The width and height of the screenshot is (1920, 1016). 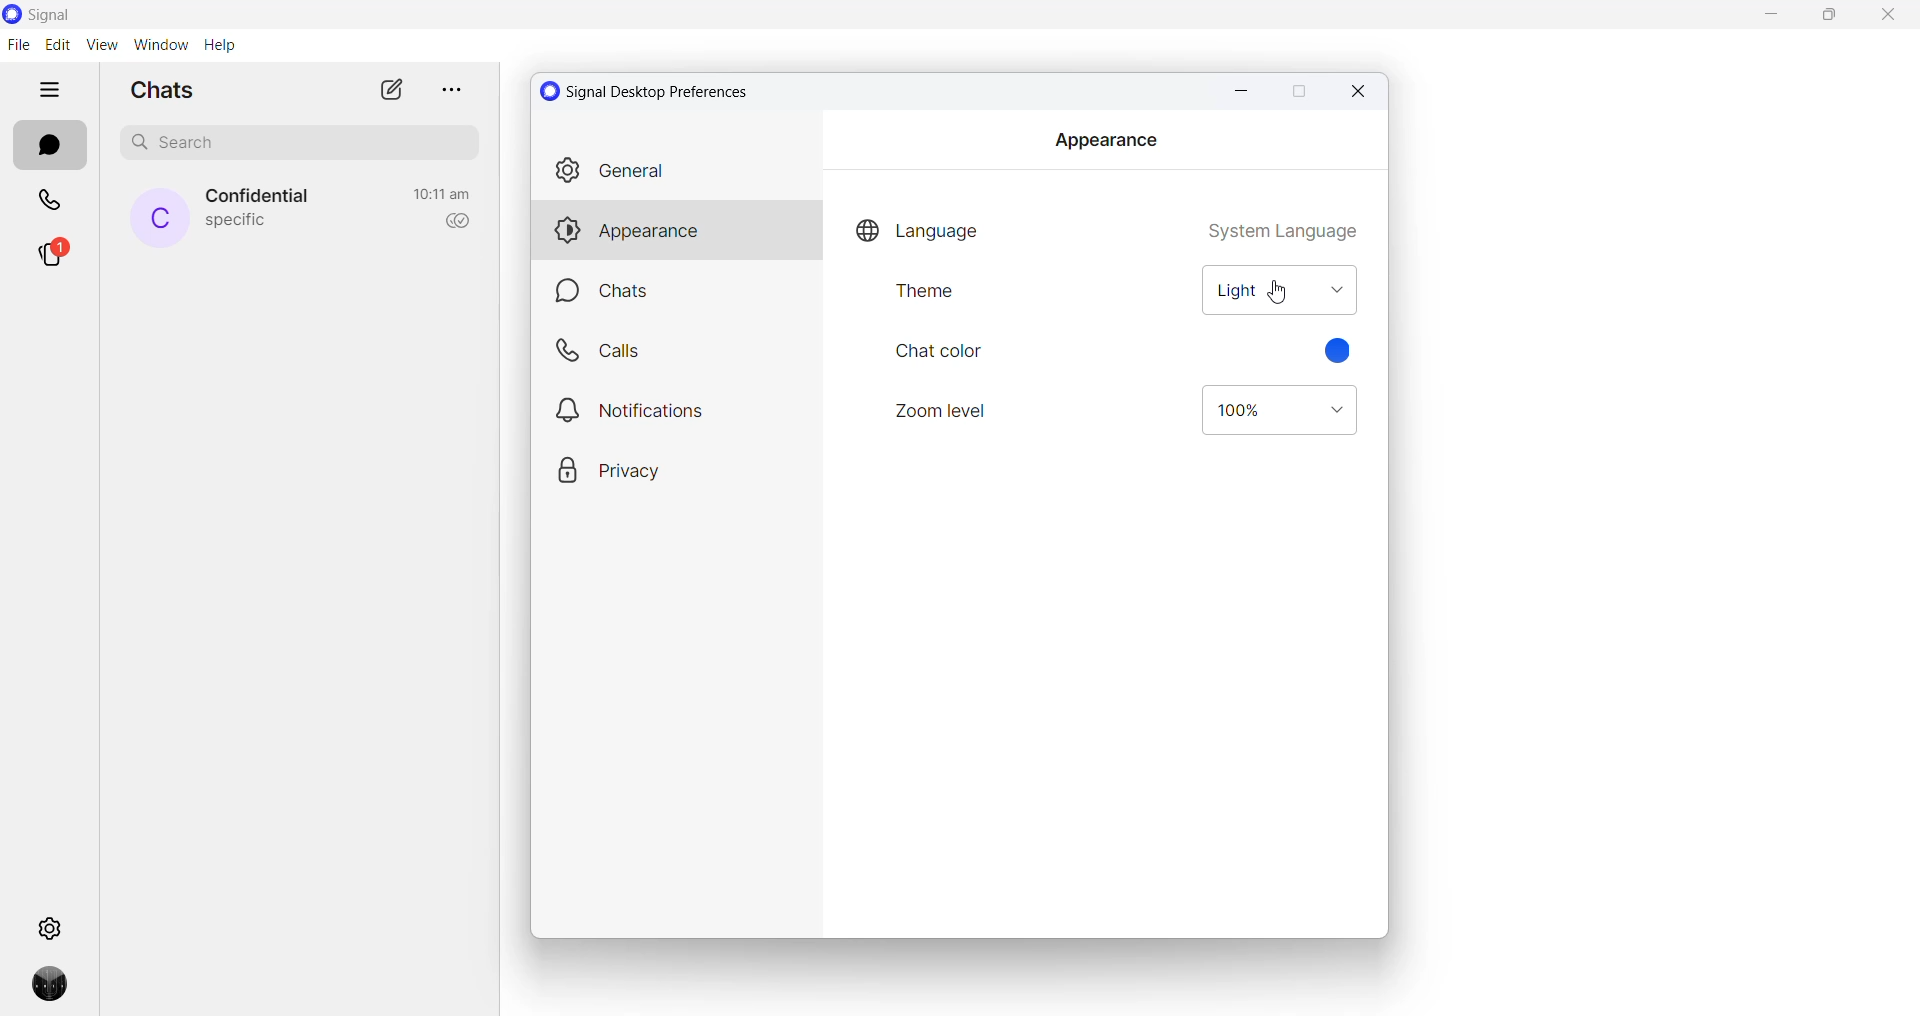 What do you see at coordinates (237, 223) in the screenshot?
I see `last message` at bounding box center [237, 223].